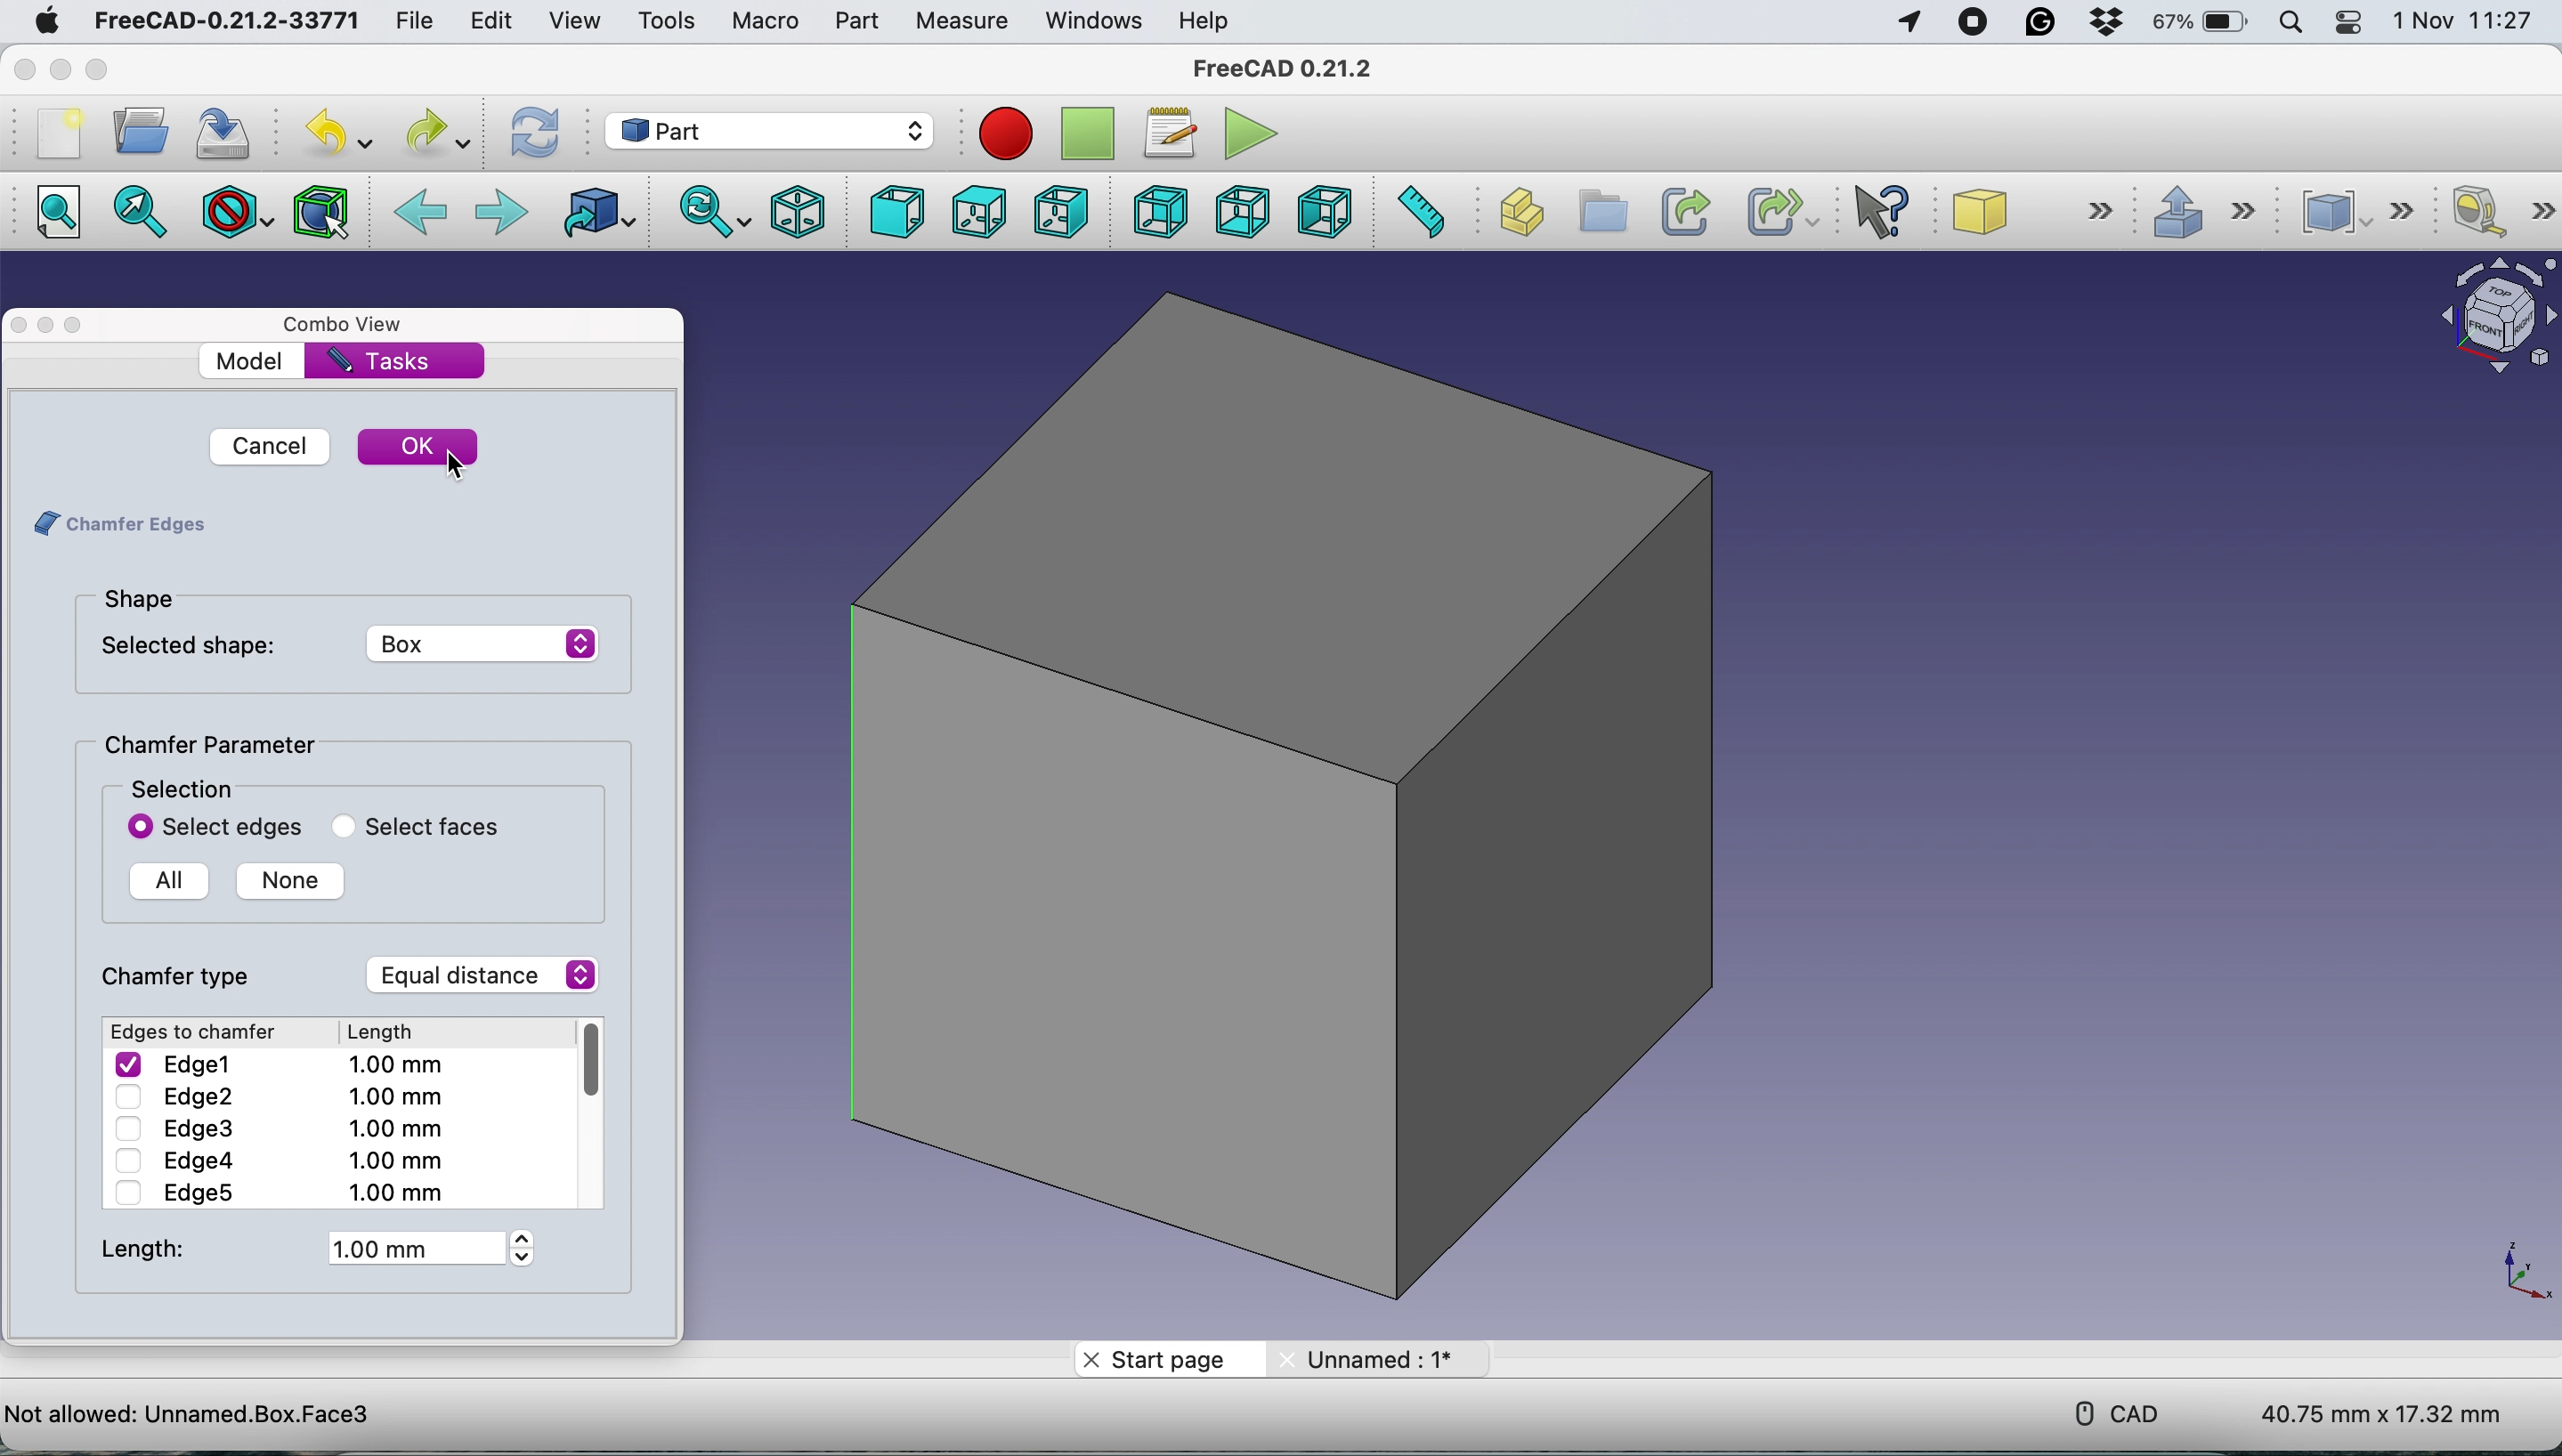  What do you see at coordinates (2297, 27) in the screenshot?
I see `spotlight searc` at bounding box center [2297, 27].